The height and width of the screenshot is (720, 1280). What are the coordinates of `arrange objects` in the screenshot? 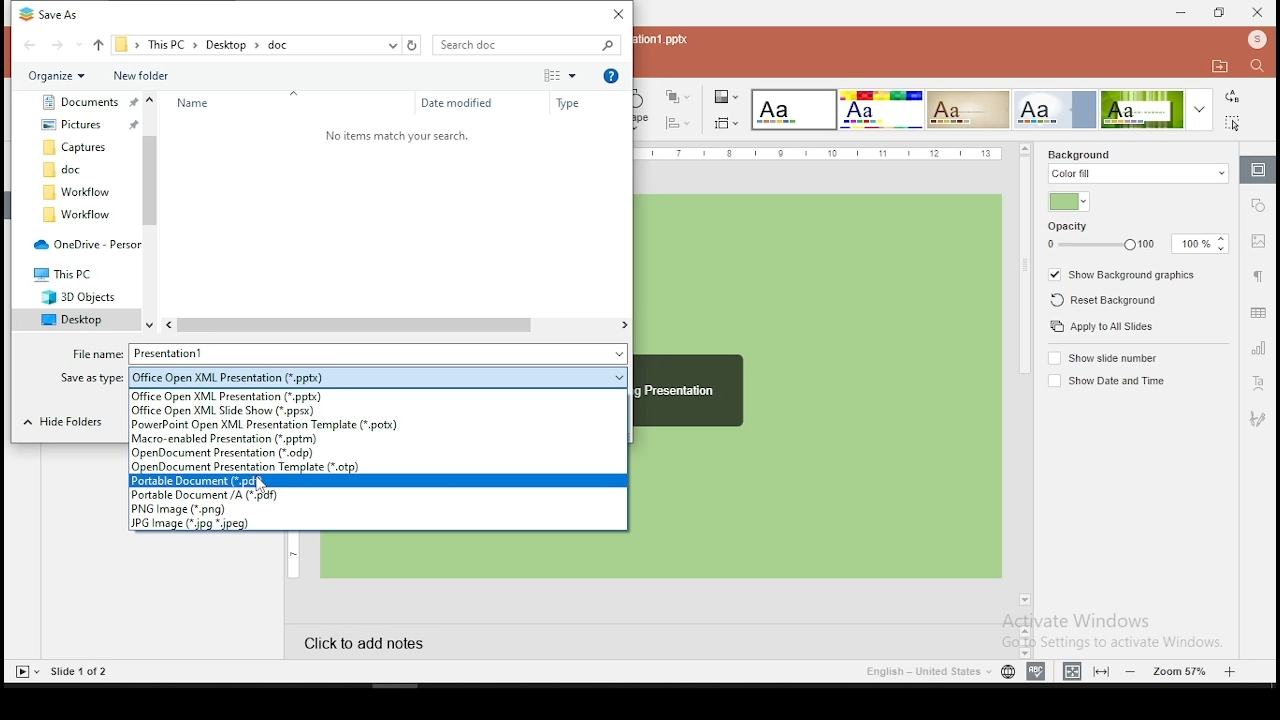 It's located at (678, 96).